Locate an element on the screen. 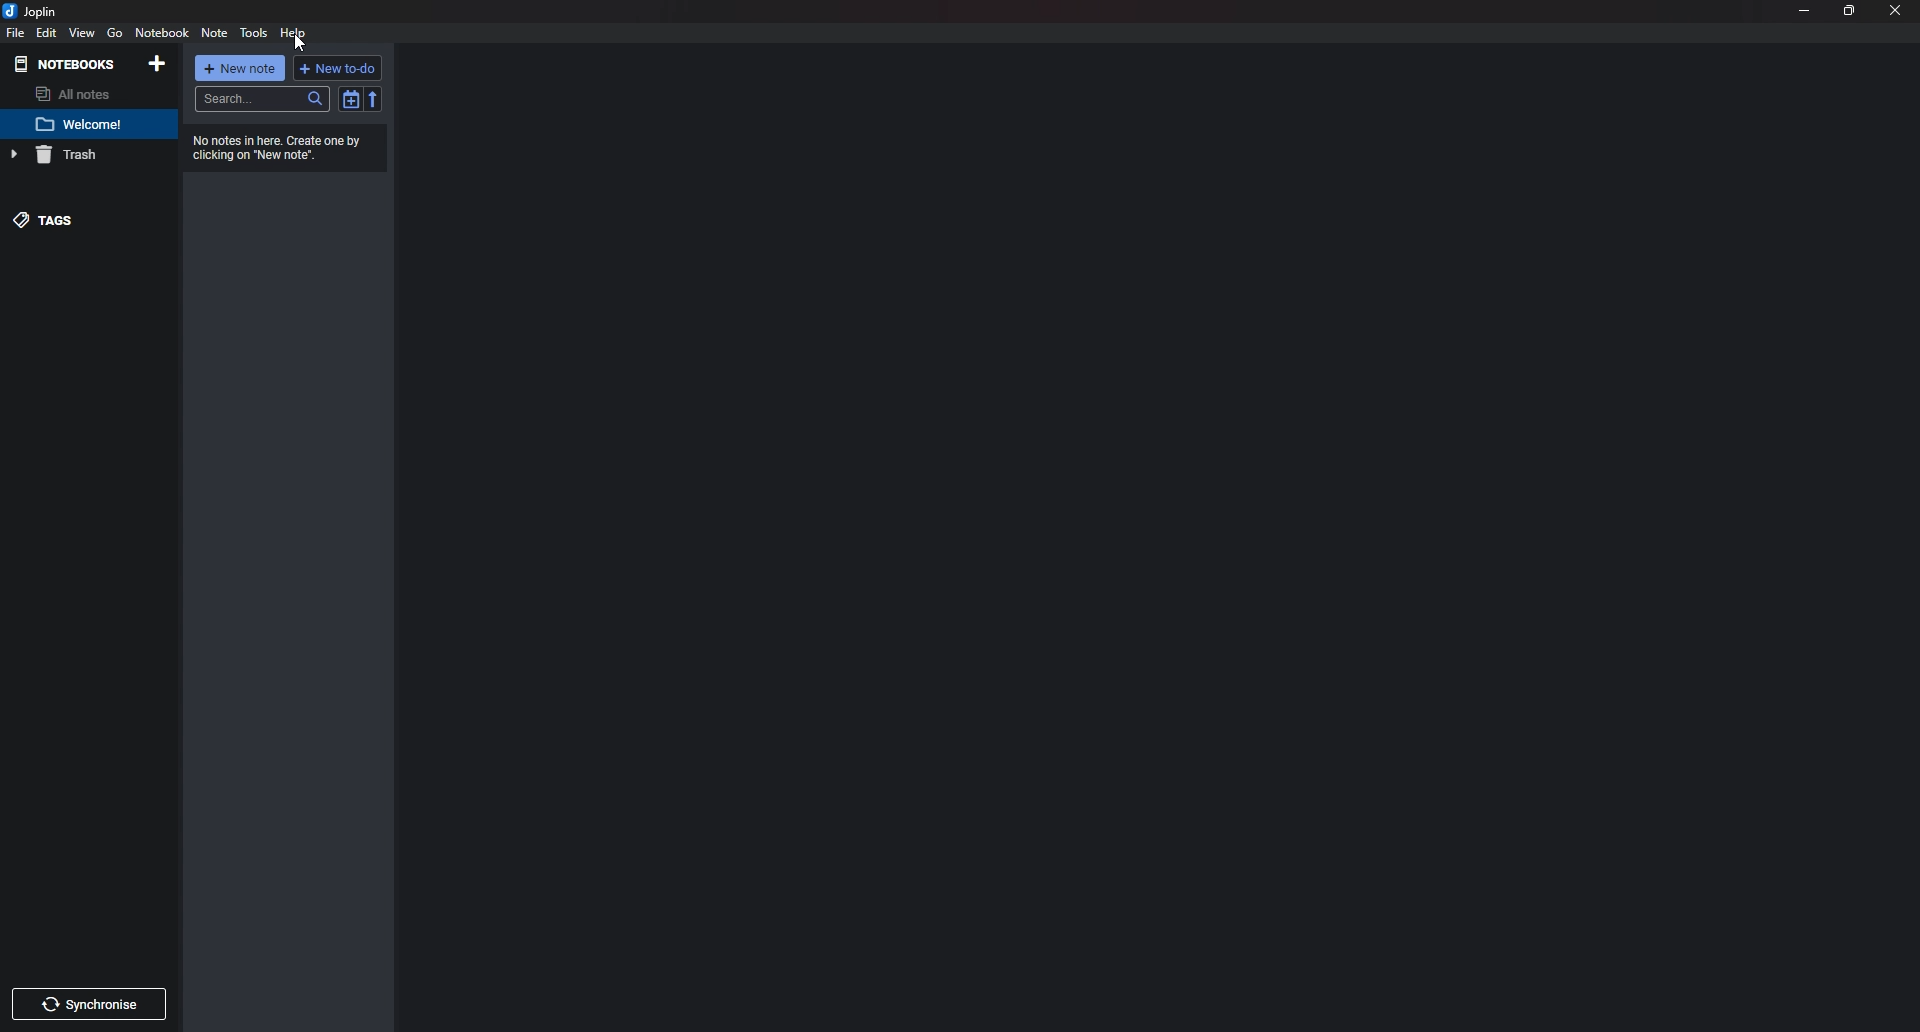  Reverse sort order is located at coordinates (373, 100).